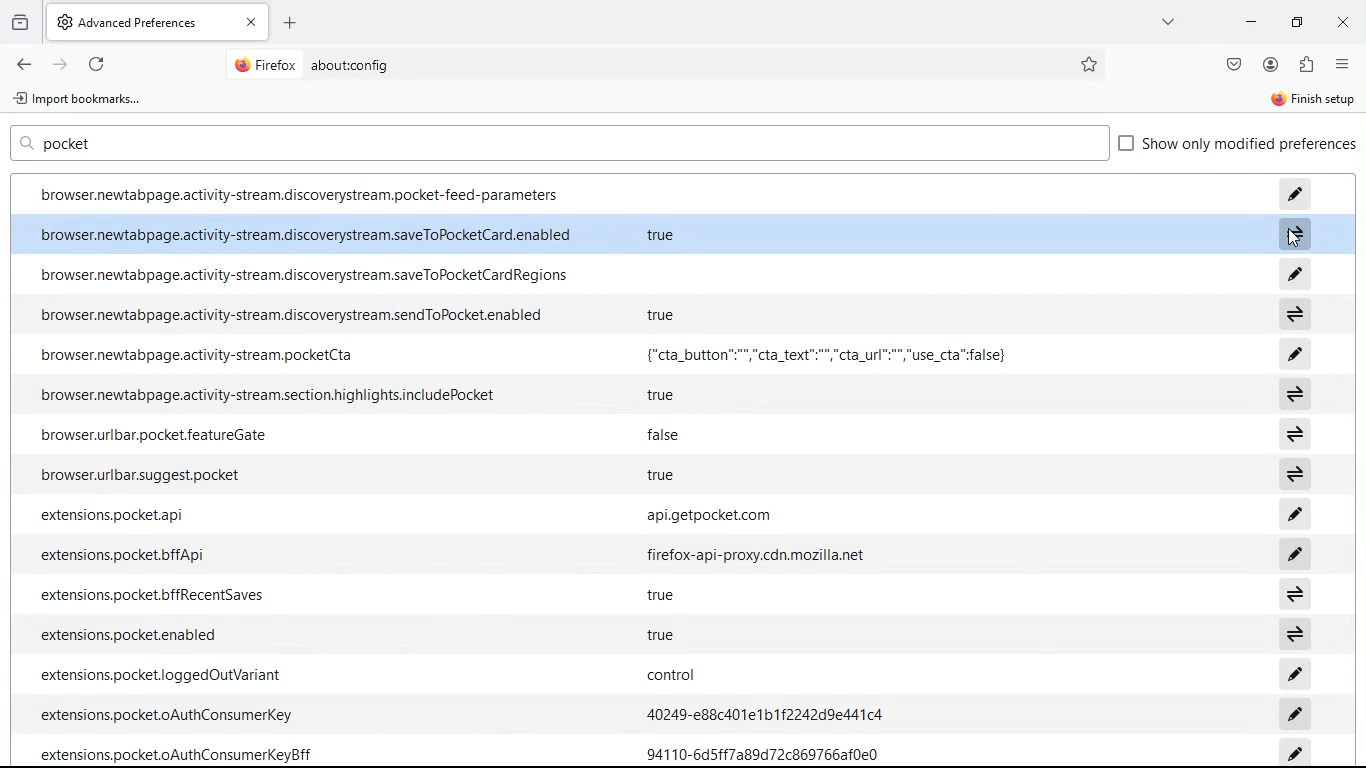 Image resolution: width=1366 pixels, height=768 pixels. Describe the element at coordinates (1309, 65) in the screenshot. I see `extentions` at that location.